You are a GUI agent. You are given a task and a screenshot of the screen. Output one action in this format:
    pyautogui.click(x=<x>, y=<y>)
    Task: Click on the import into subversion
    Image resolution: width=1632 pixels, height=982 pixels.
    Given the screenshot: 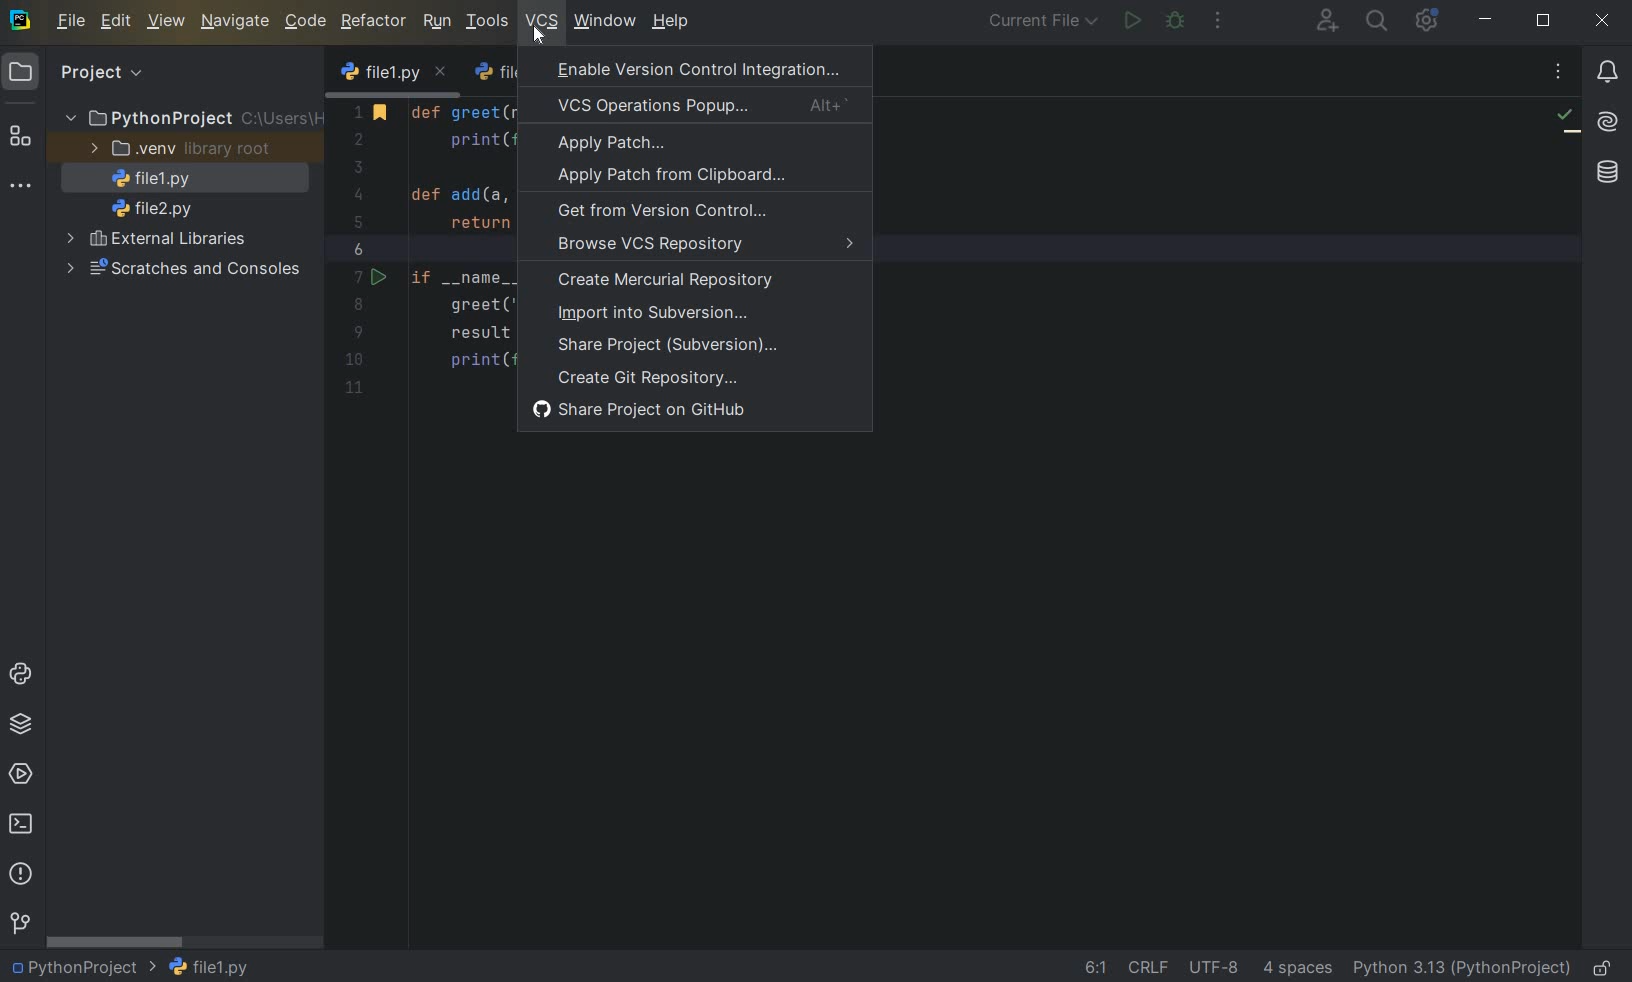 What is the action you would take?
    pyautogui.click(x=672, y=315)
    